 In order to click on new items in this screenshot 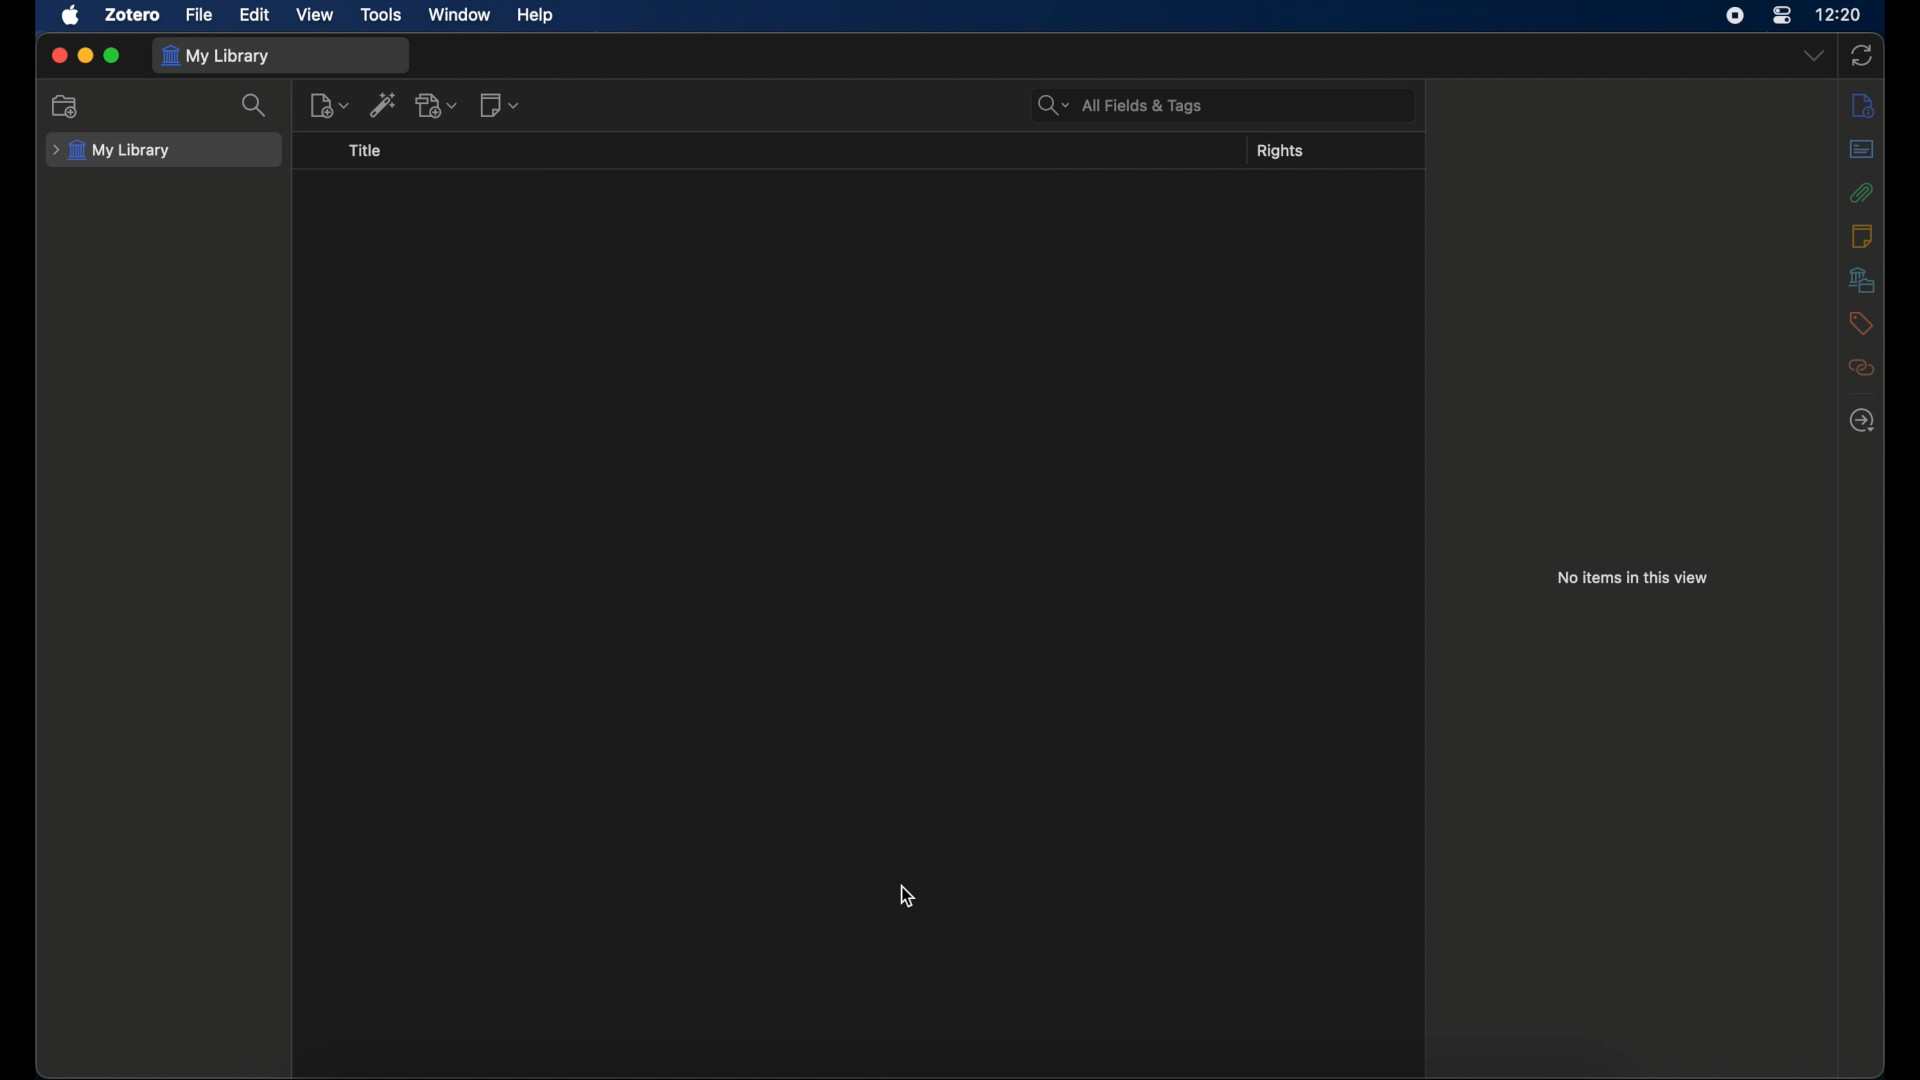, I will do `click(329, 105)`.